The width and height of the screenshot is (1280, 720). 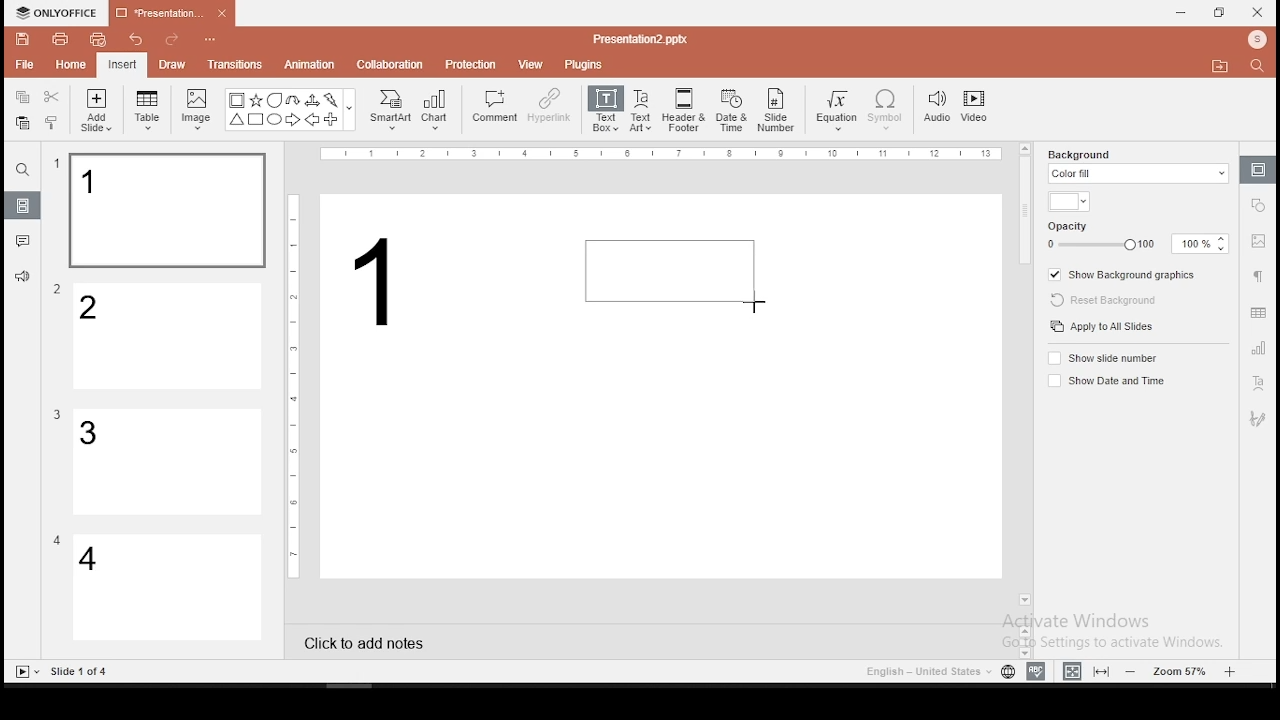 What do you see at coordinates (1253, 418) in the screenshot?
I see `` at bounding box center [1253, 418].